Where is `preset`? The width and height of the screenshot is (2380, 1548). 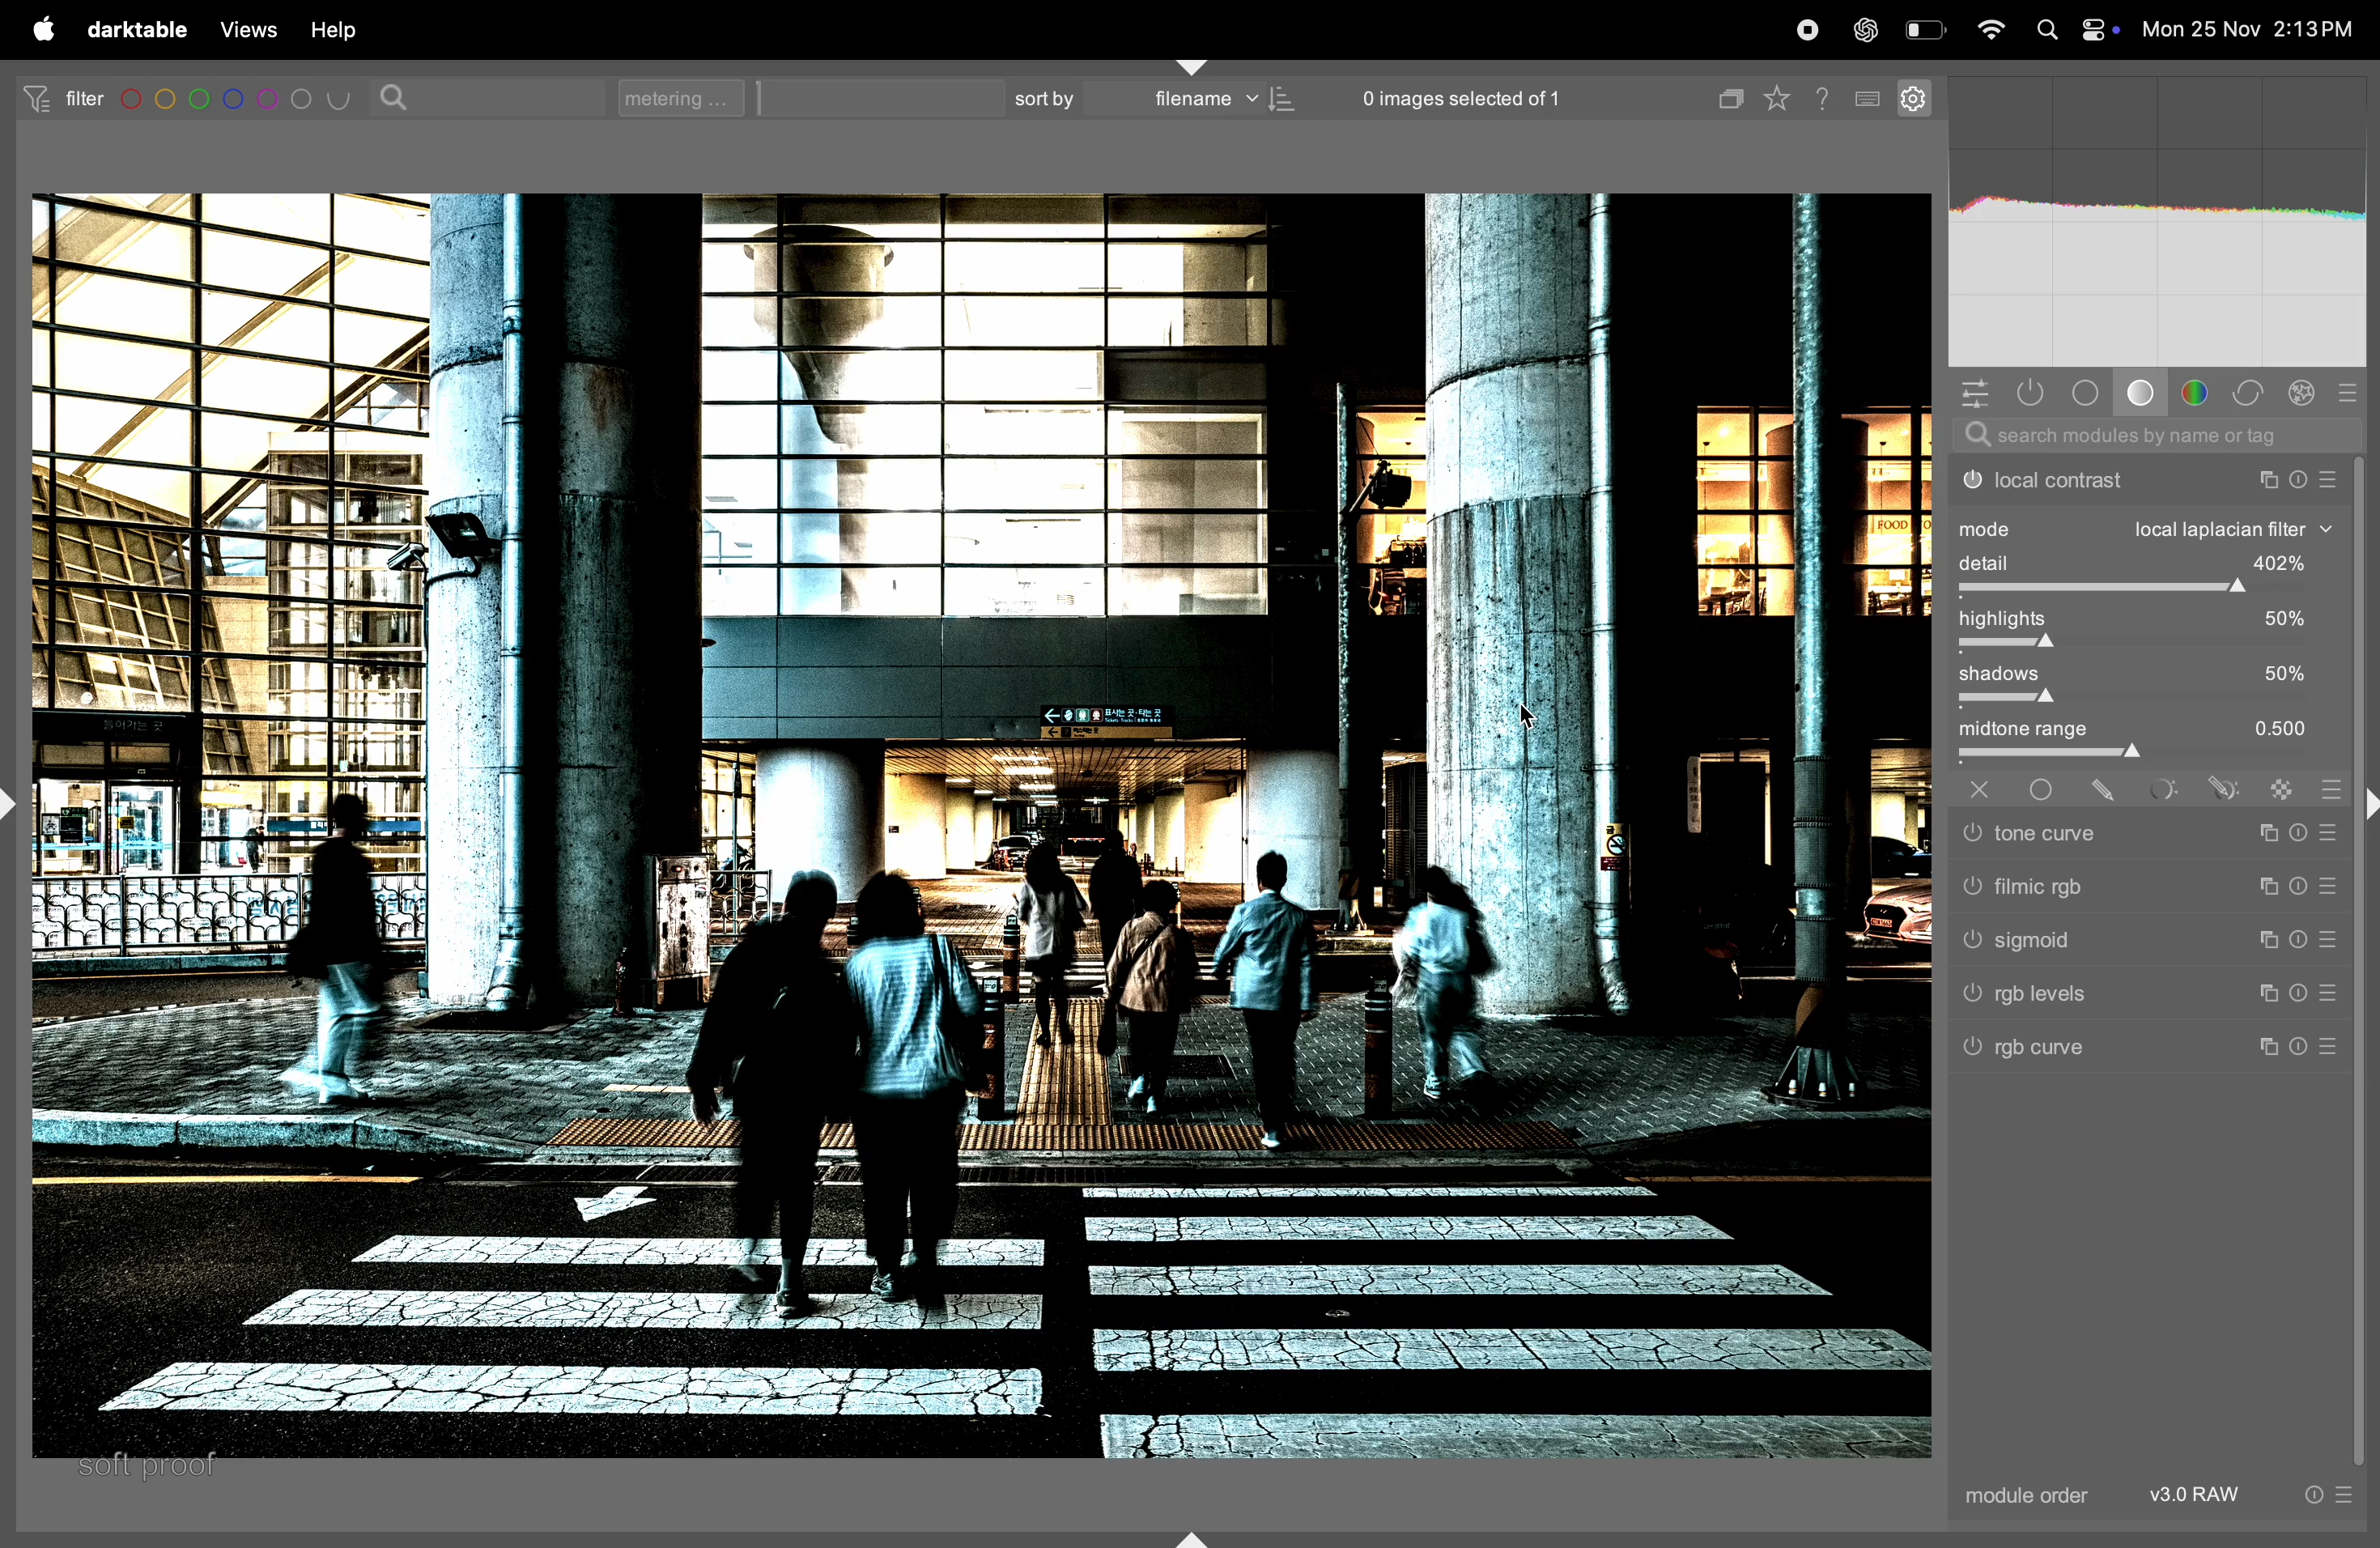 preset is located at coordinates (2329, 831).